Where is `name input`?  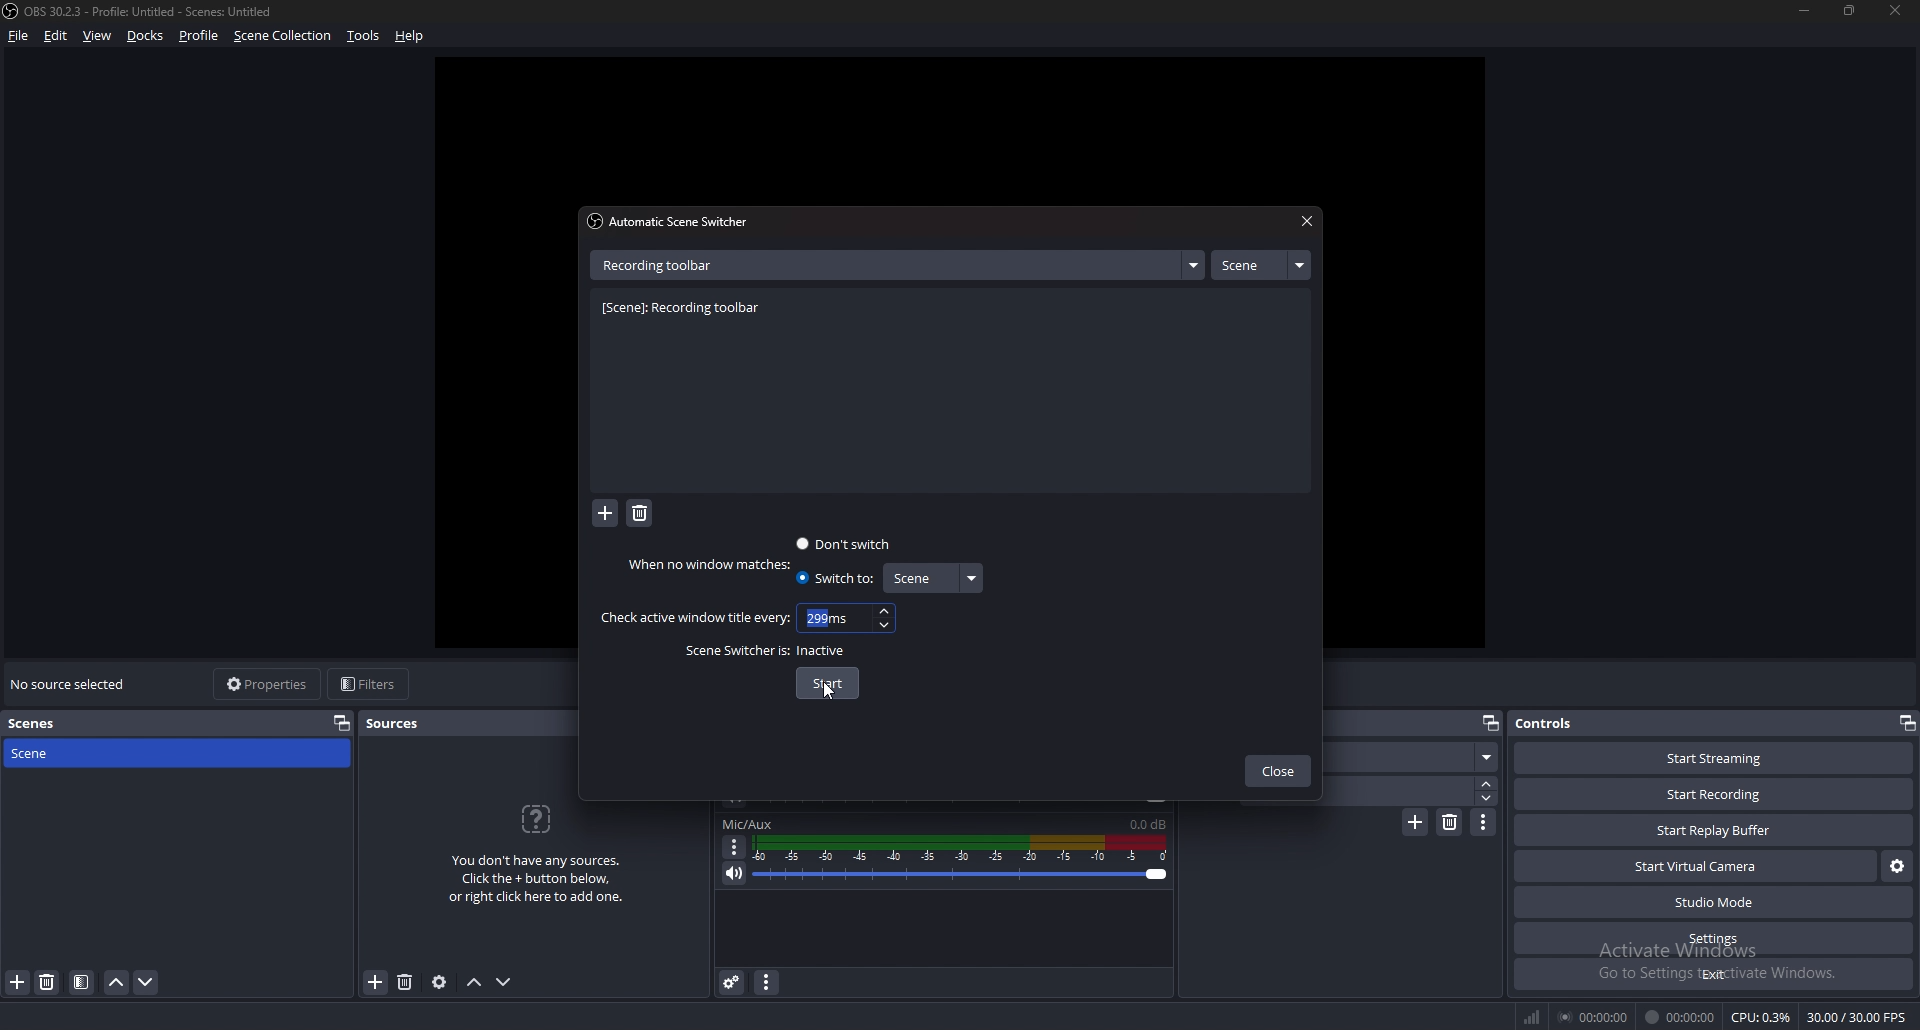
name input is located at coordinates (663, 264).